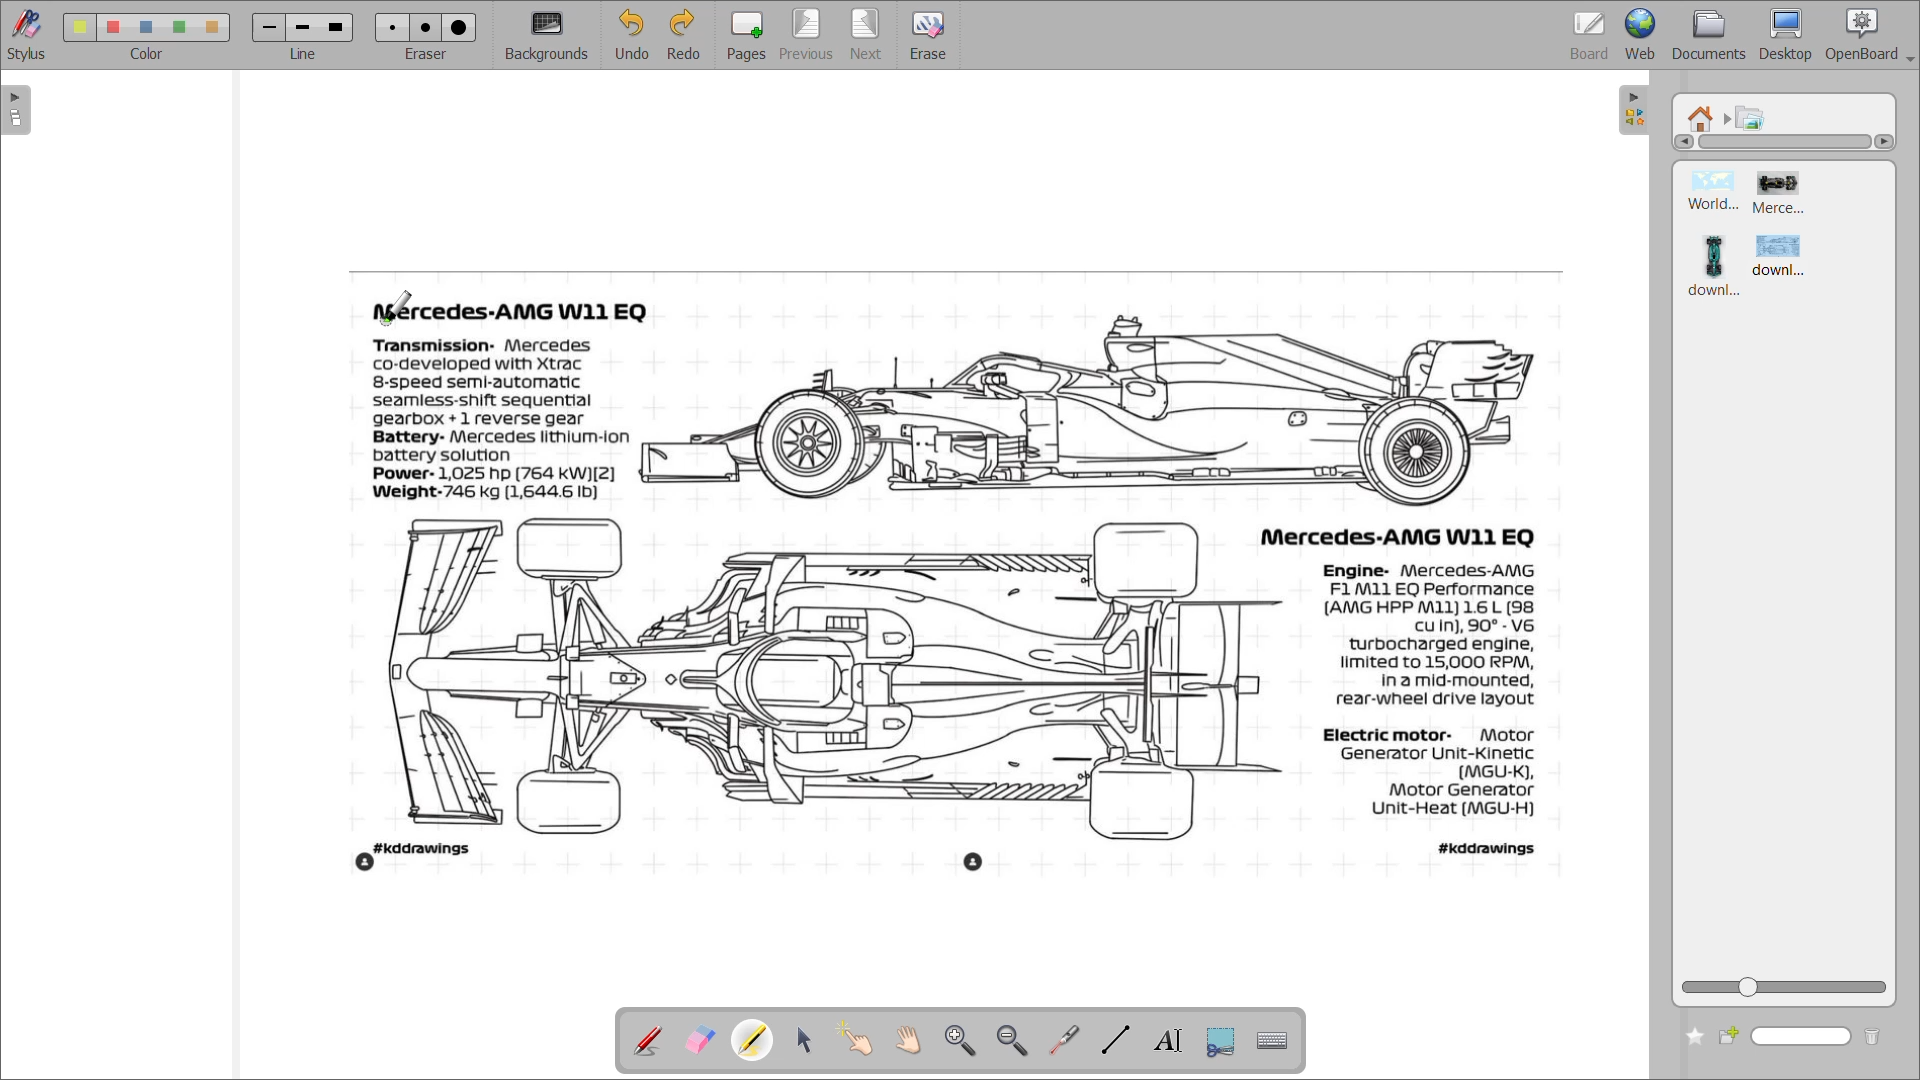 The image size is (1920, 1080). Describe the element at coordinates (457, 27) in the screenshot. I see `eraser 3` at that location.